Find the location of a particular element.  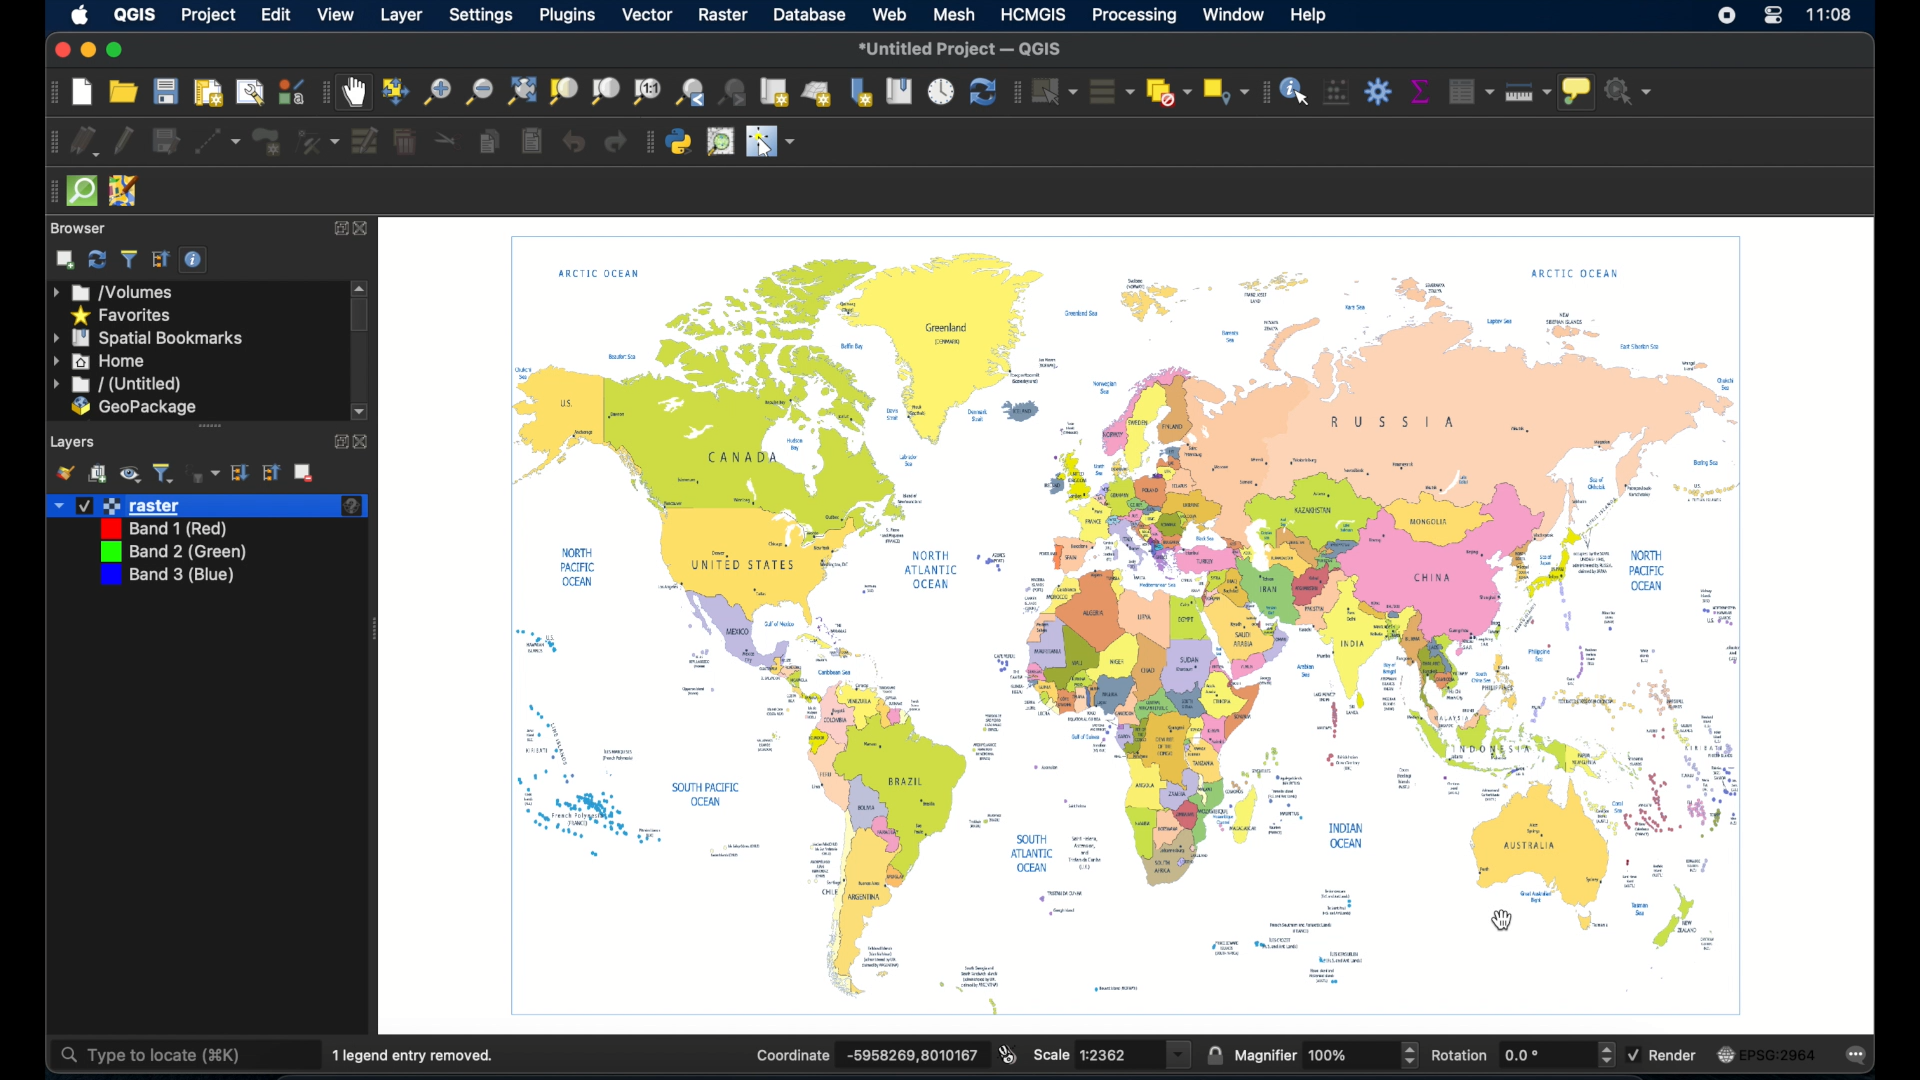

show layout manager is located at coordinates (247, 93).